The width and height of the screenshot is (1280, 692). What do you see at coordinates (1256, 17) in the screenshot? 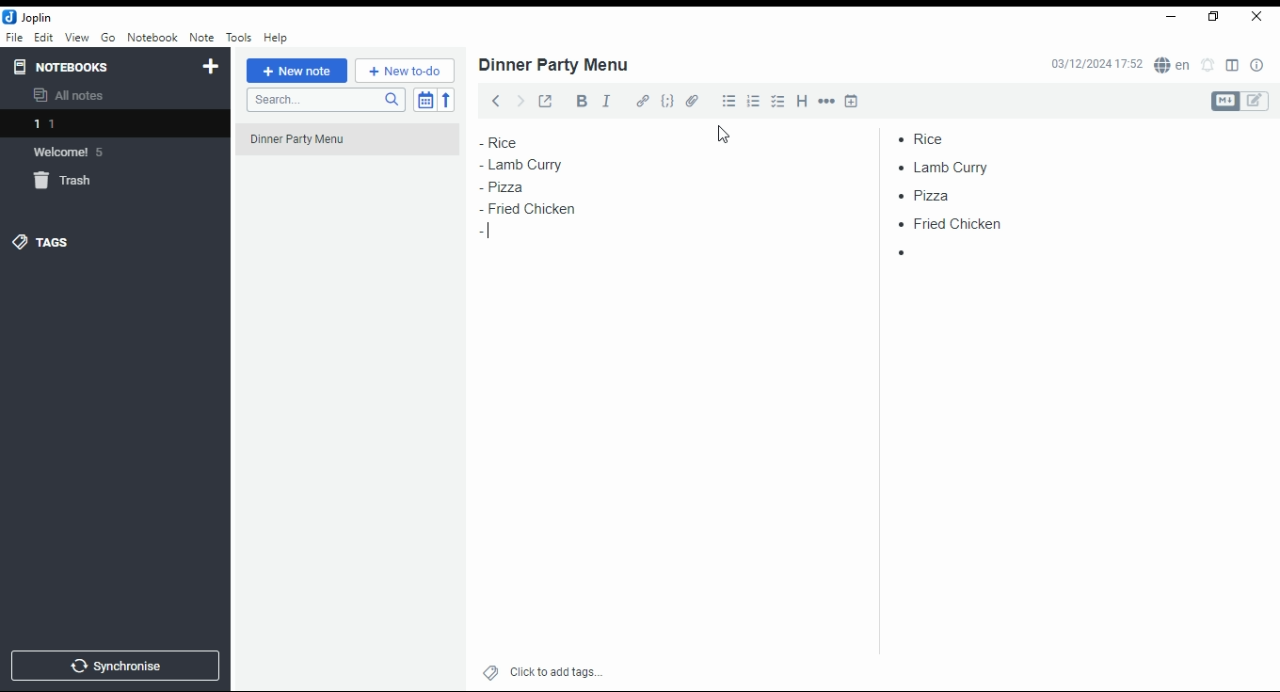
I see `close` at bounding box center [1256, 17].